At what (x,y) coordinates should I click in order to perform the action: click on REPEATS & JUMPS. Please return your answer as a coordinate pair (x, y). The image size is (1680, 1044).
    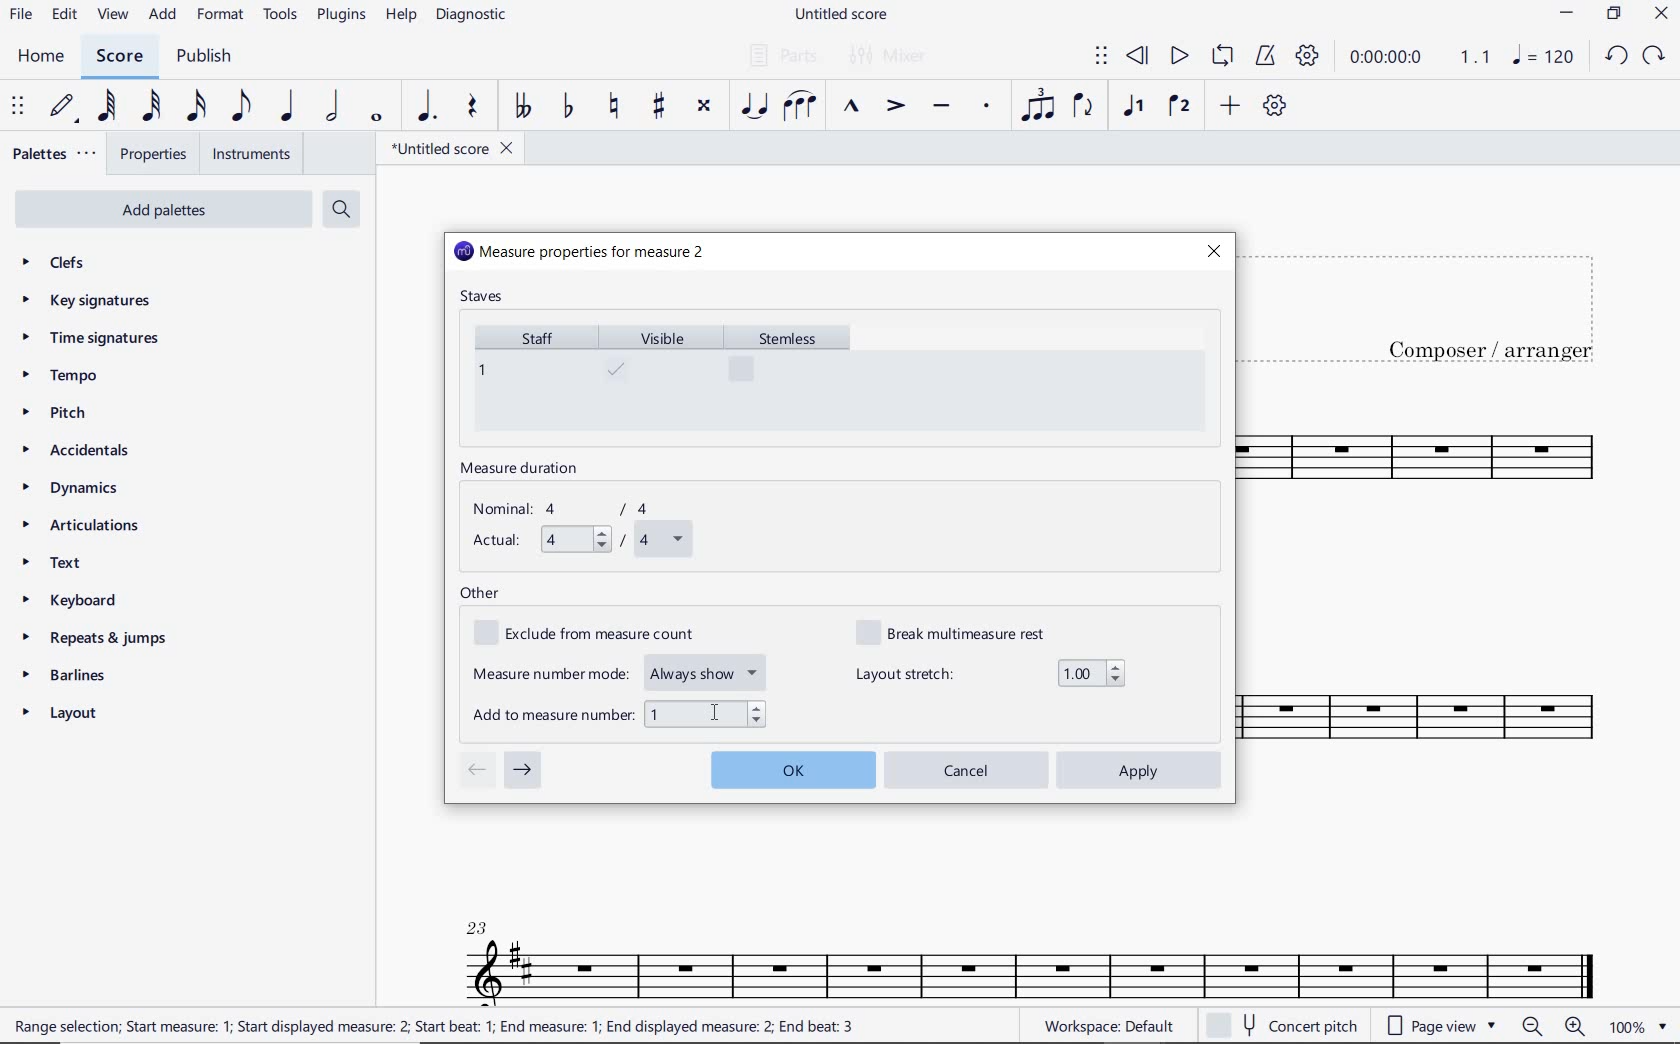
    Looking at the image, I should click on (95, 641).